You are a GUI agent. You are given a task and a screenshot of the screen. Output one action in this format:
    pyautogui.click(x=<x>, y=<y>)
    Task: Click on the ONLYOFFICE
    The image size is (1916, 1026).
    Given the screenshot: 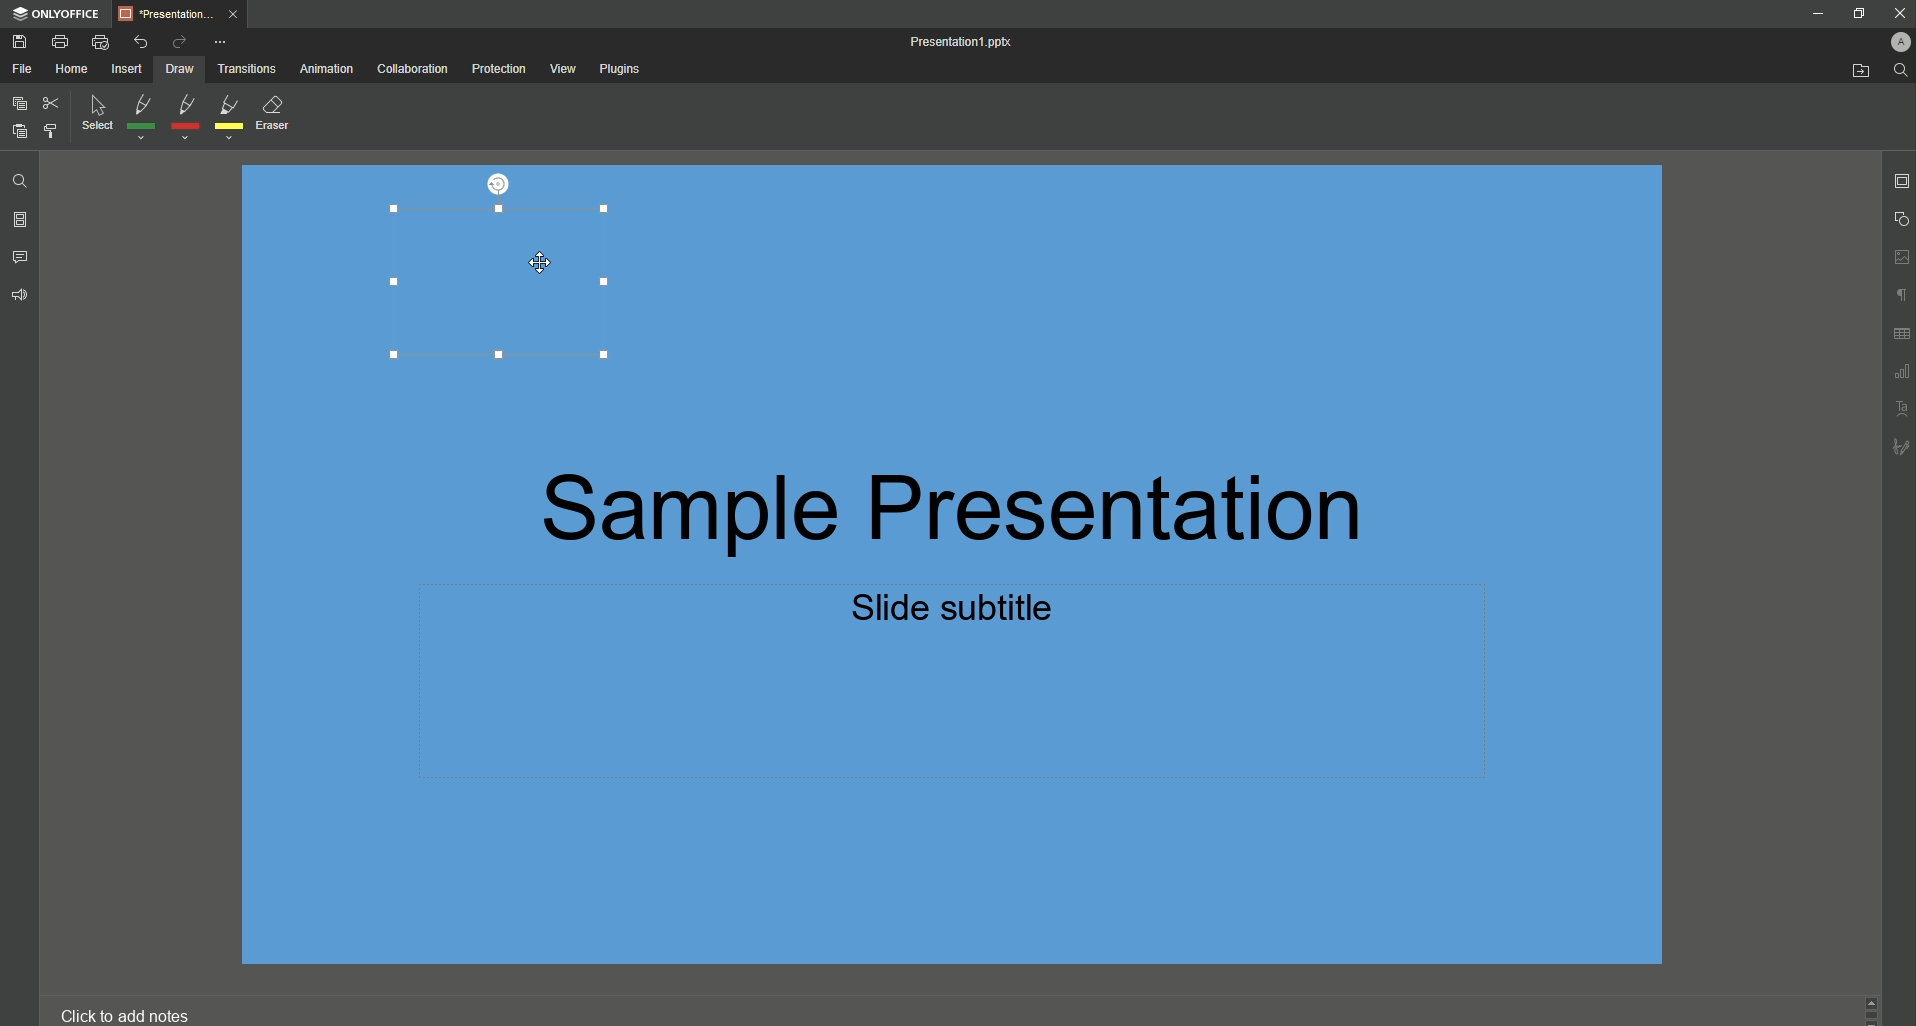 What is the action you would take?
    pyautogui.click(x=60, y=13)
    